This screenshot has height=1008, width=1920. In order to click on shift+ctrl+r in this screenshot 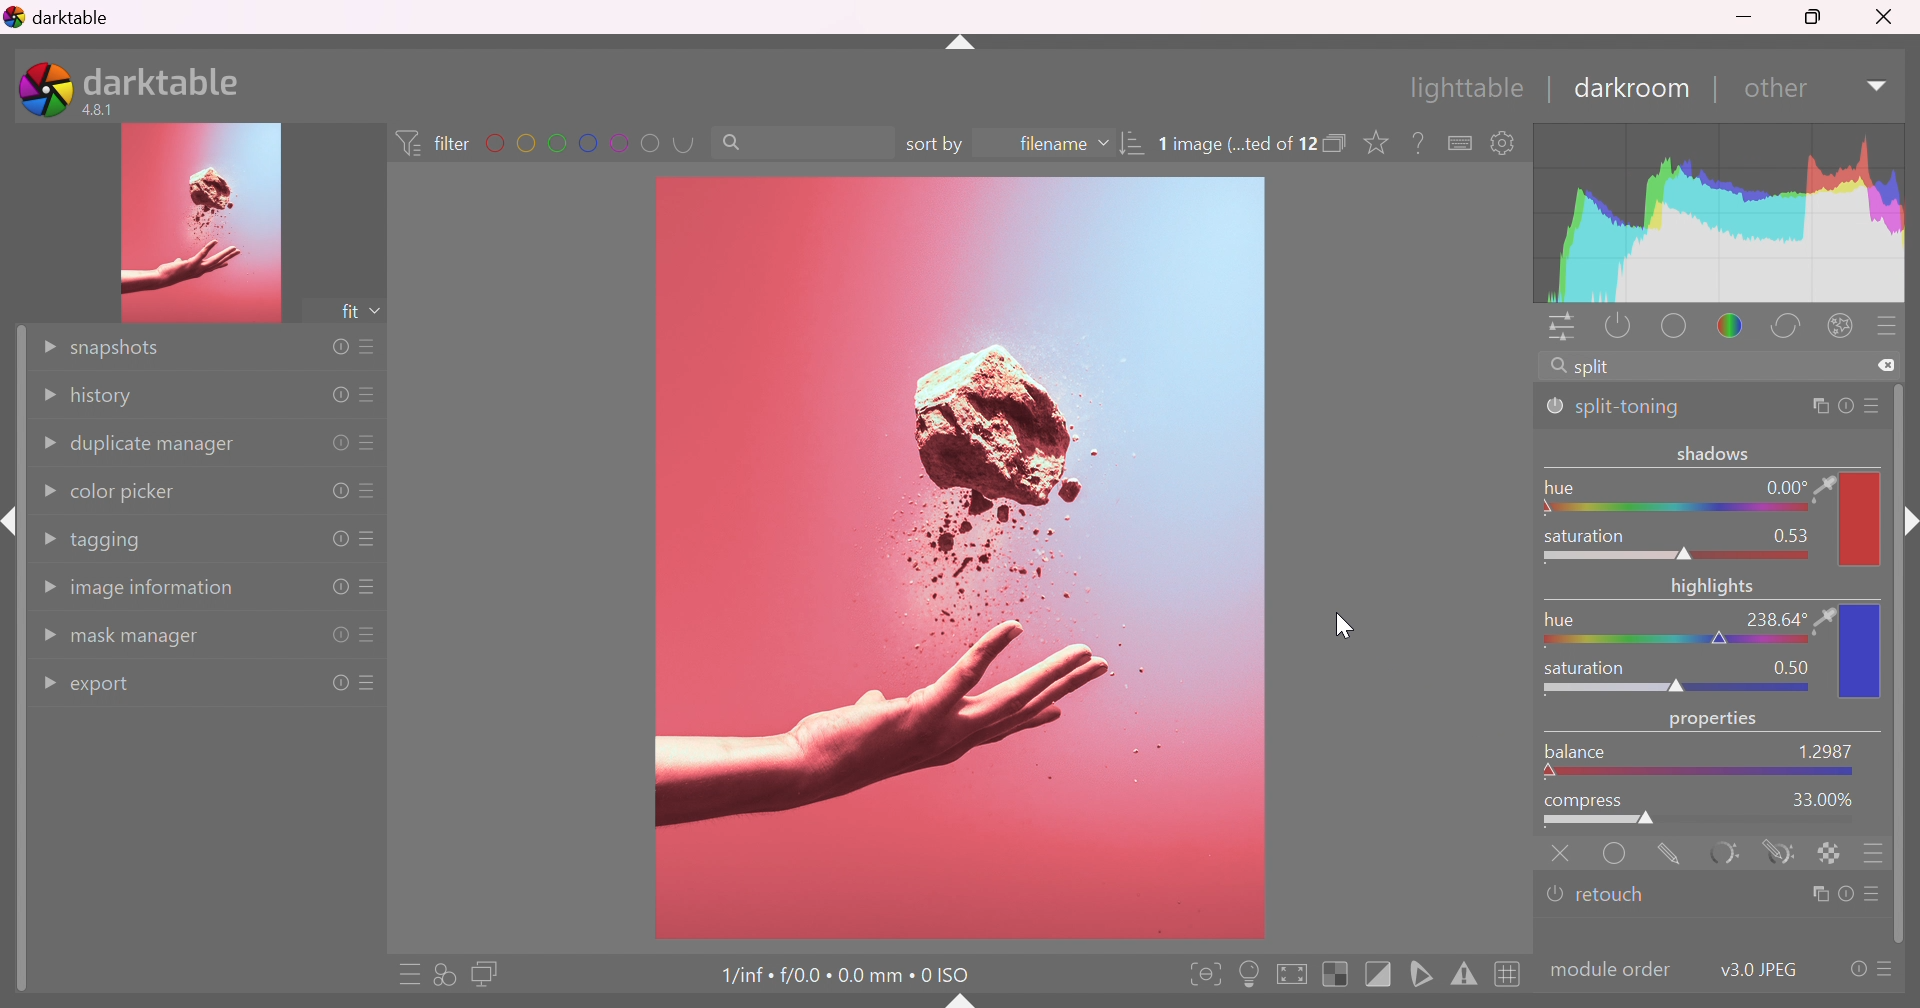, I will do `click(1908, 518)`.